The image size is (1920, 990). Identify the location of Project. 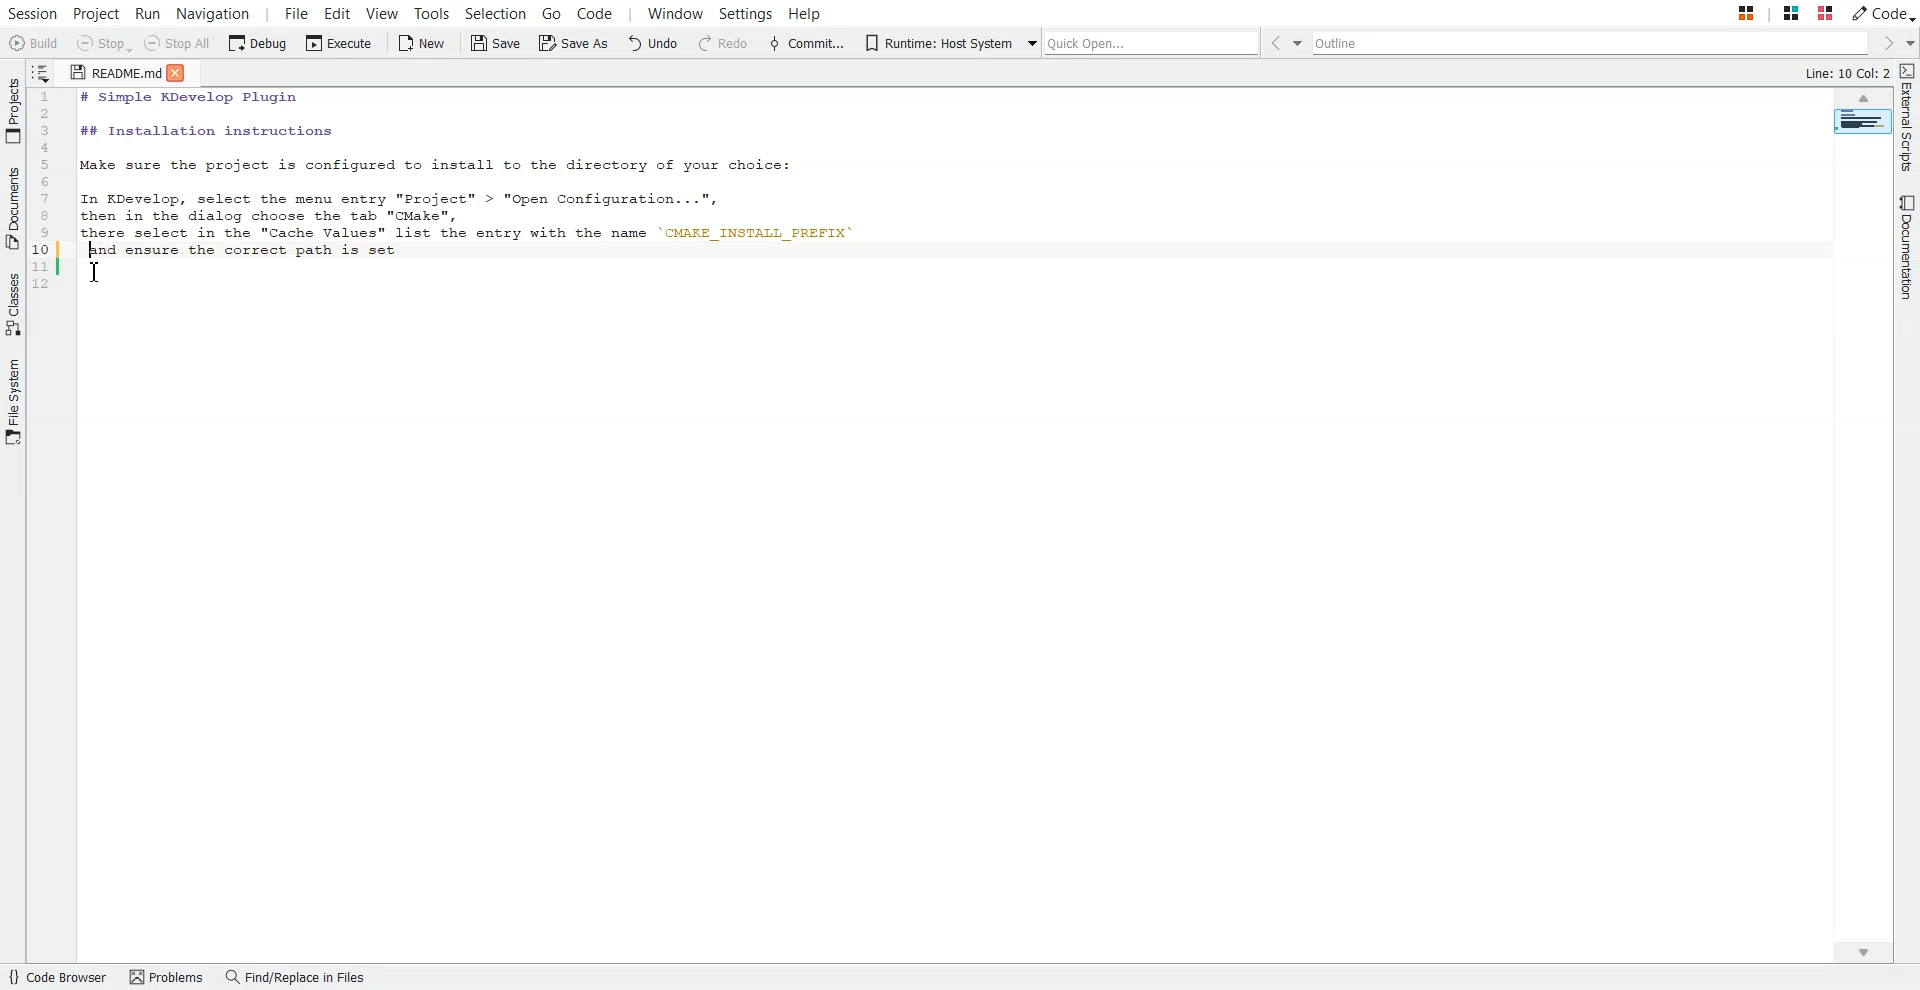
(96, 12).